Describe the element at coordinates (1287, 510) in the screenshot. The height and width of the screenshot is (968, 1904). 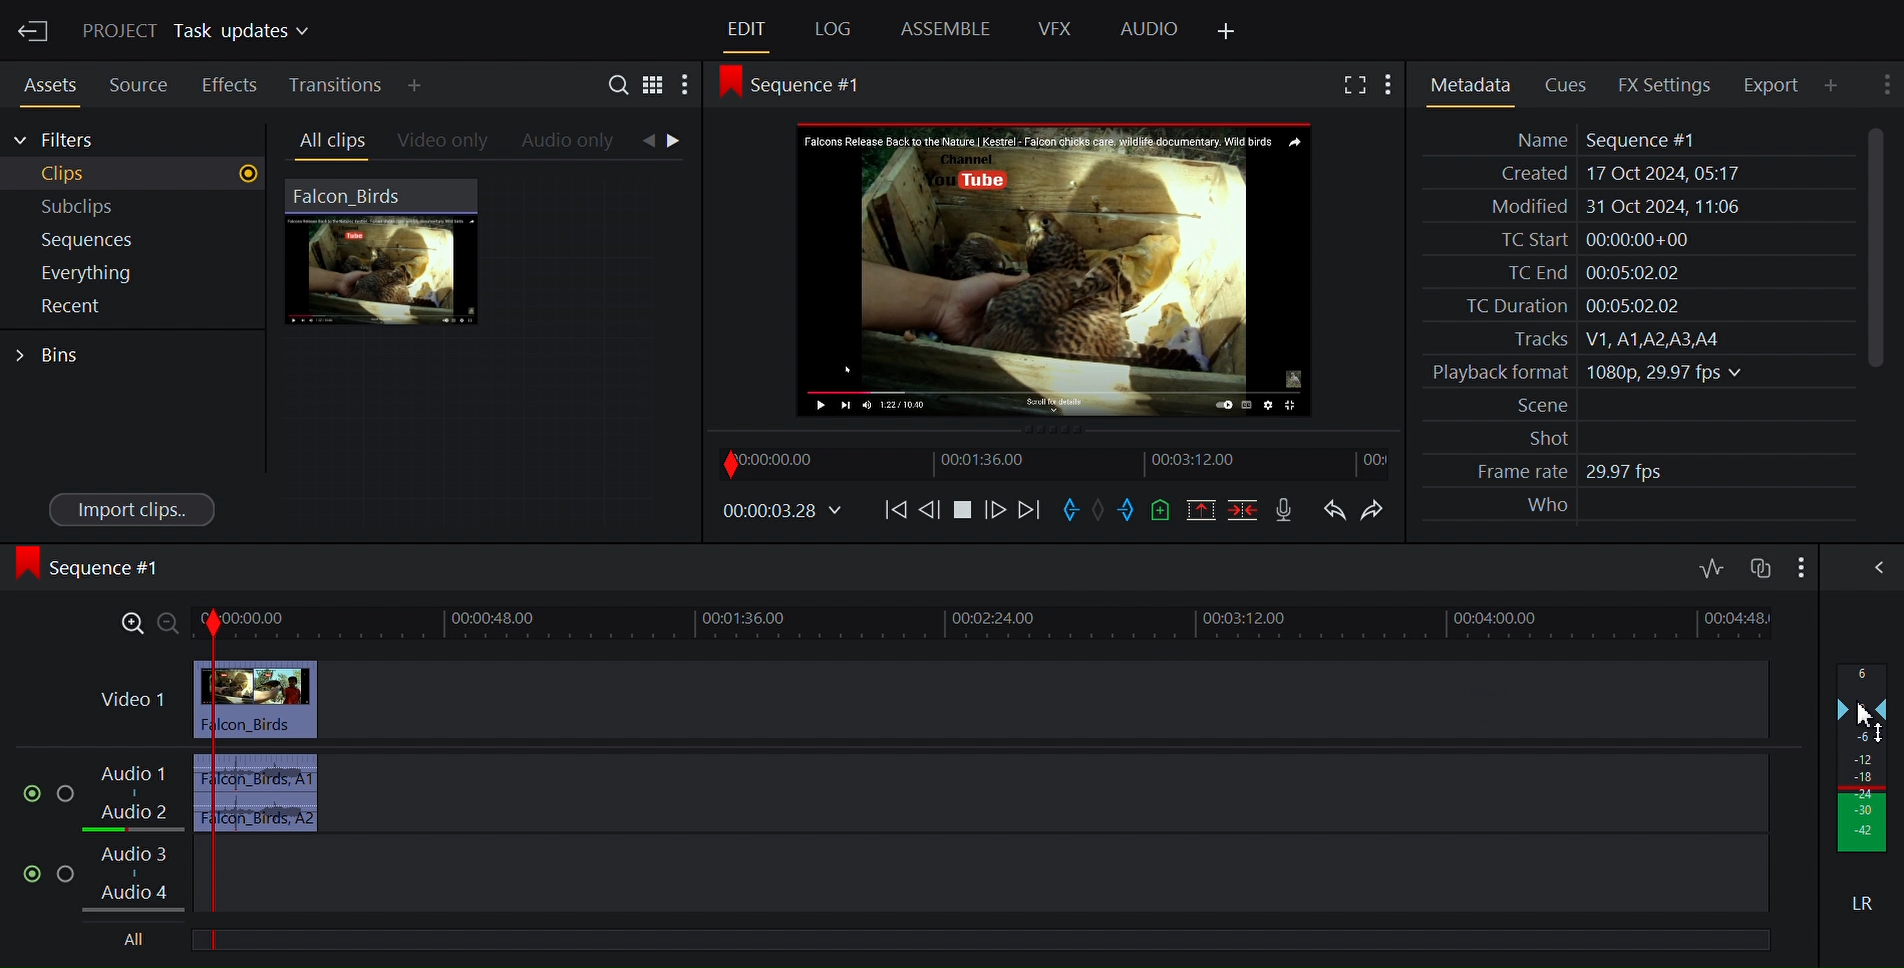
I see `Record voice over` at that location.